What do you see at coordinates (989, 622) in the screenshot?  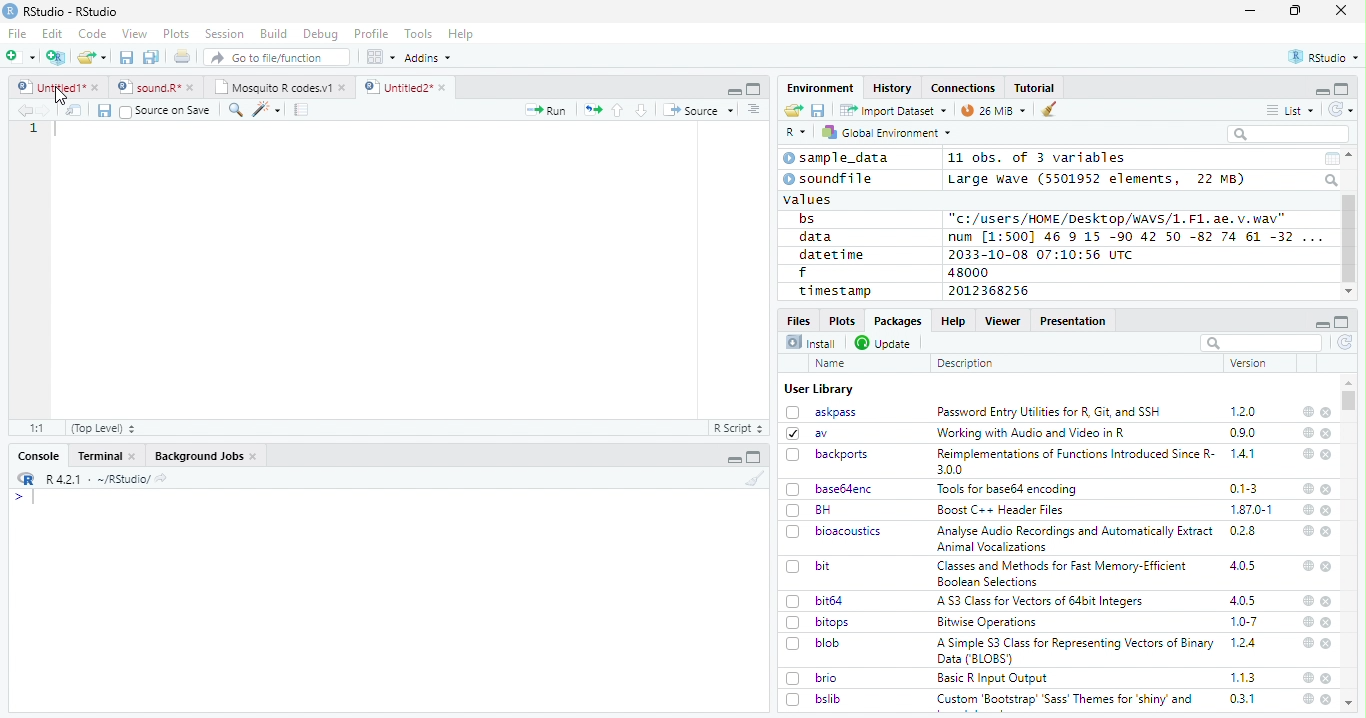 I see `Bitwise Operations` at bounding box center [989, 622].